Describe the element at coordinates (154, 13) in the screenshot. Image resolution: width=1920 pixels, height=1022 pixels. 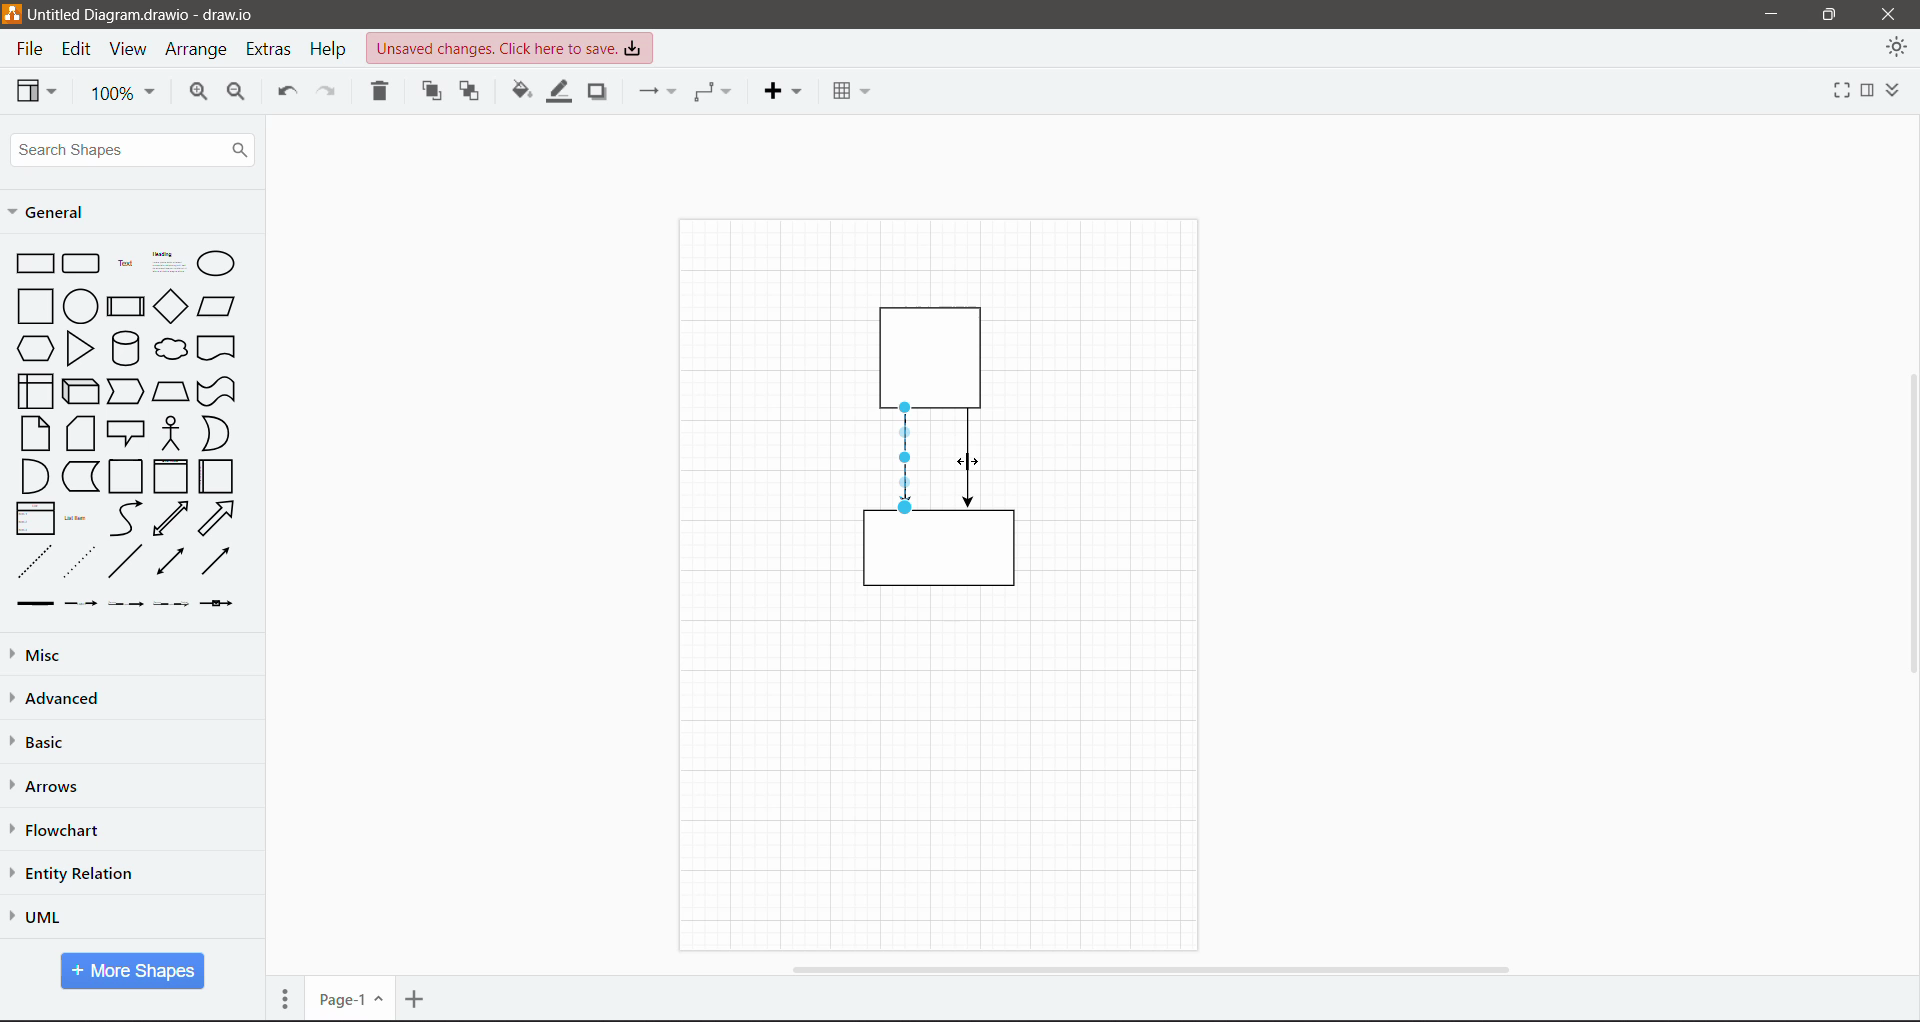
I see `Untitled Diagram.drawio - draw.io` at that location.